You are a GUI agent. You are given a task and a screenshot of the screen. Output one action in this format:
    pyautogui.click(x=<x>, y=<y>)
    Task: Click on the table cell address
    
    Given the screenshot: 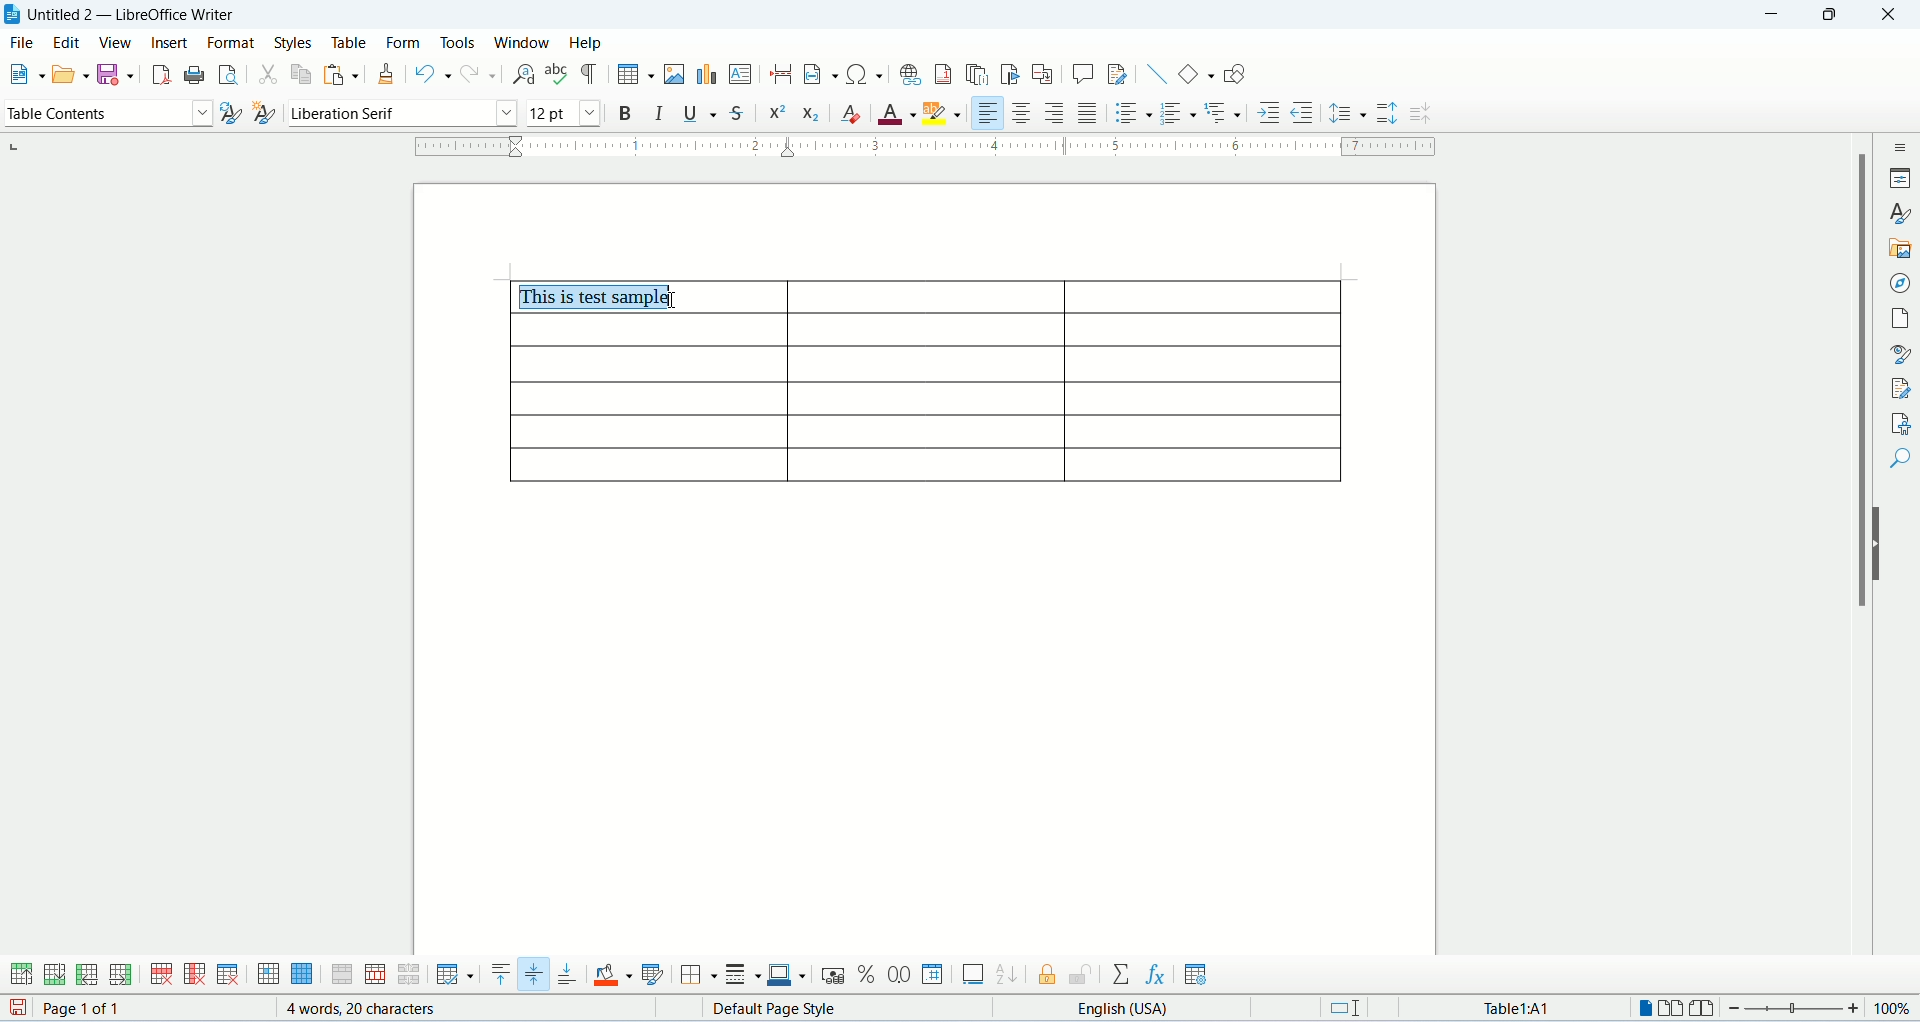 What is the action you would take?
    pyautogui.click(x=1502, y=1007)
    